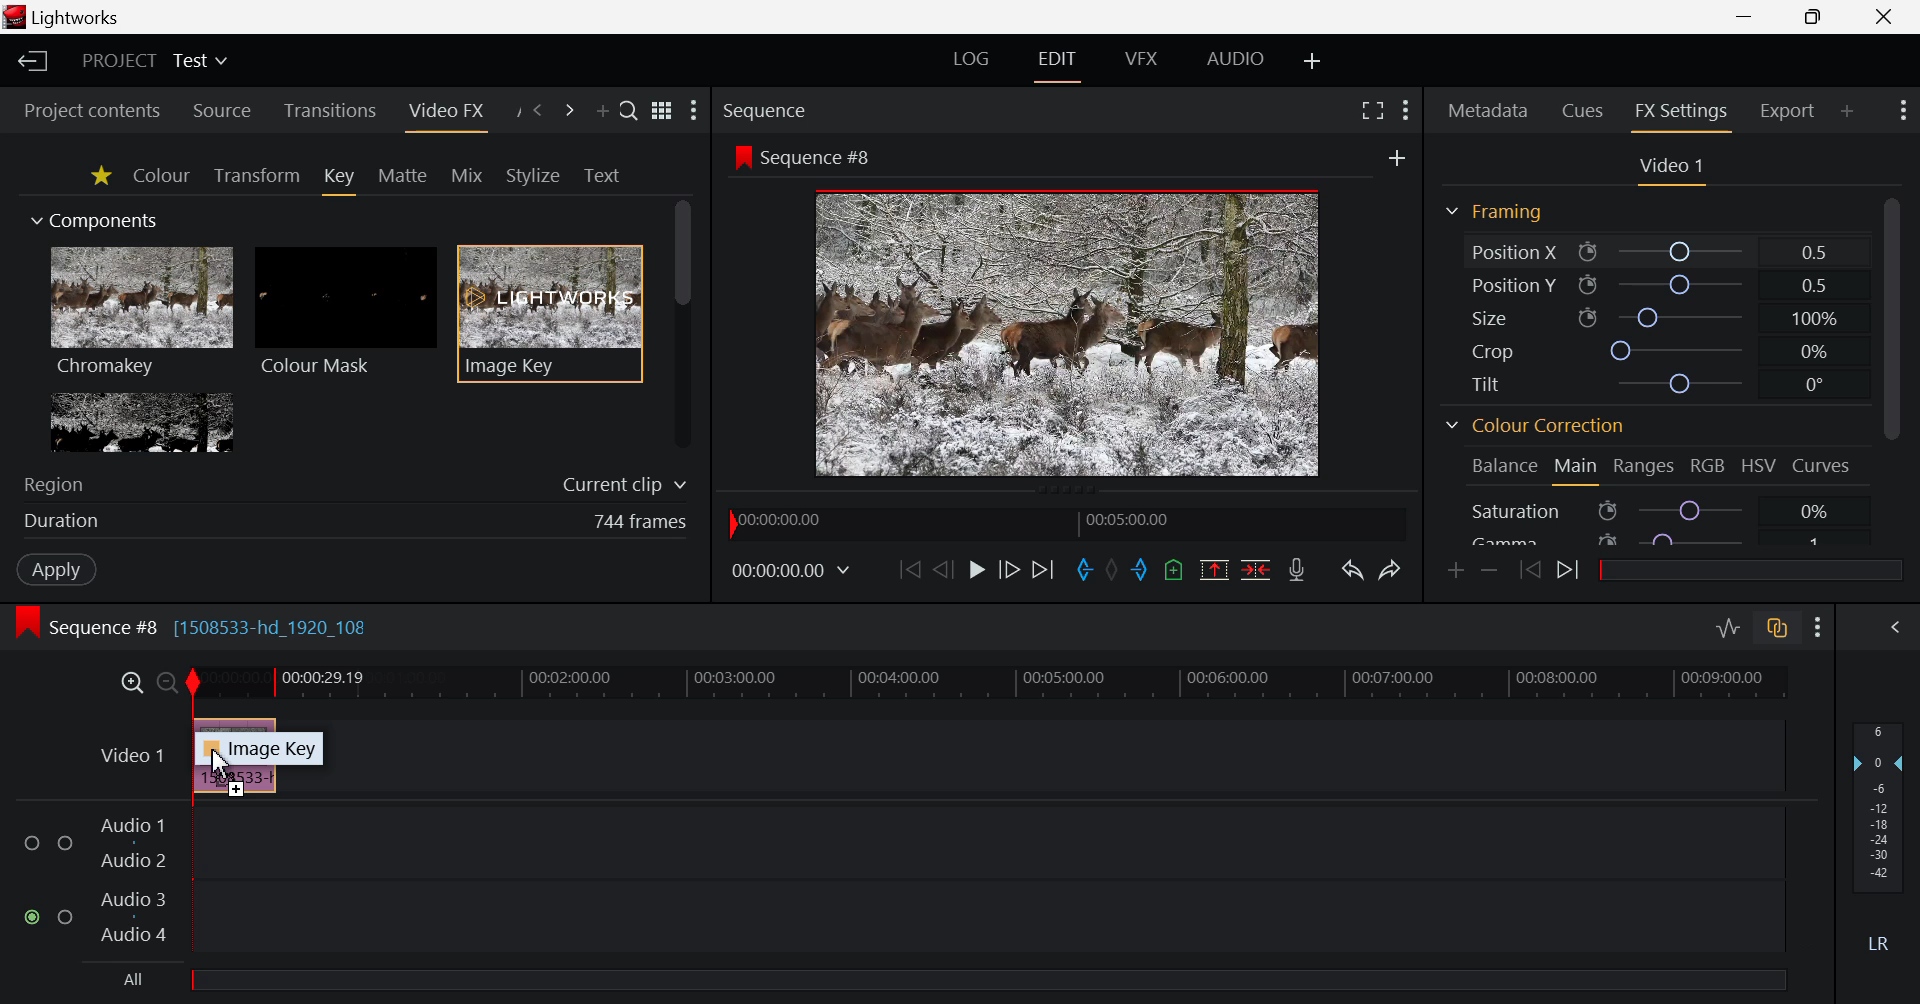  What do you see at coordinates (140, 422) in the screenshot?
I see `Lumakey` at bounding box center [140, 422].